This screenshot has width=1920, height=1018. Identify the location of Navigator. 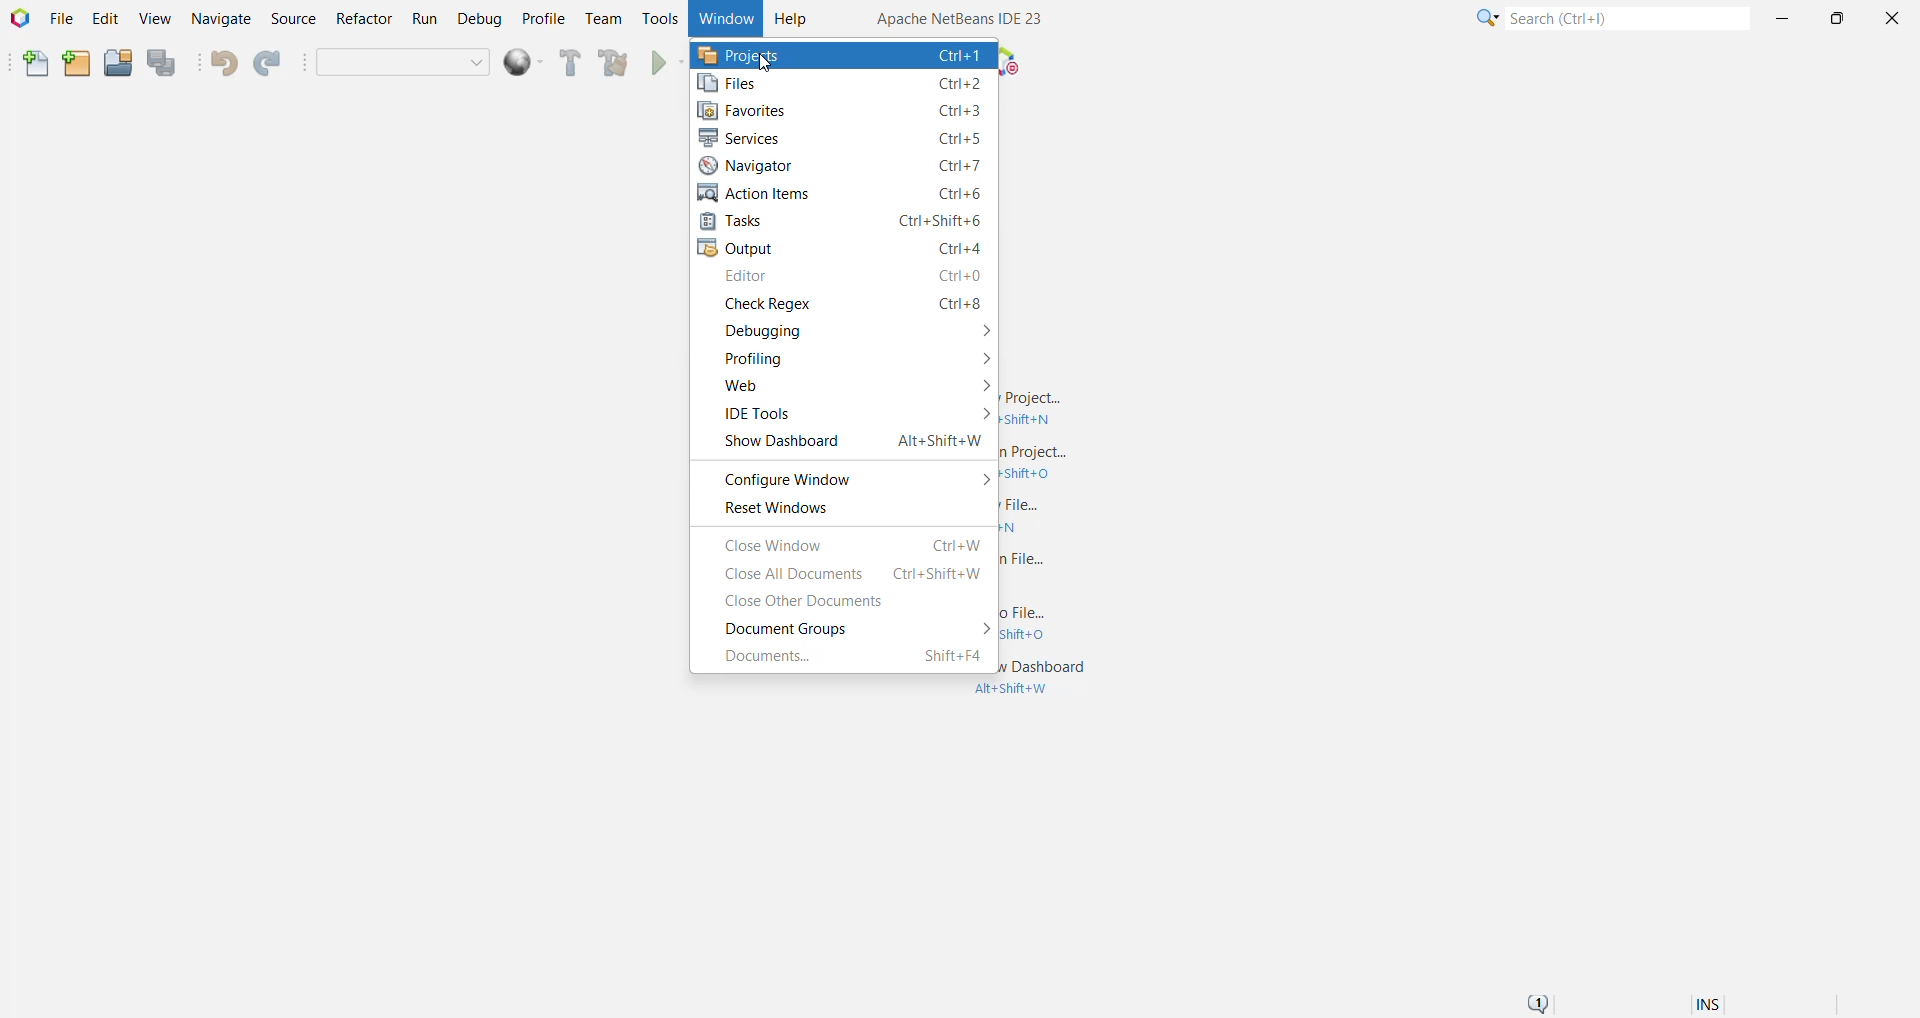
(846, 165).